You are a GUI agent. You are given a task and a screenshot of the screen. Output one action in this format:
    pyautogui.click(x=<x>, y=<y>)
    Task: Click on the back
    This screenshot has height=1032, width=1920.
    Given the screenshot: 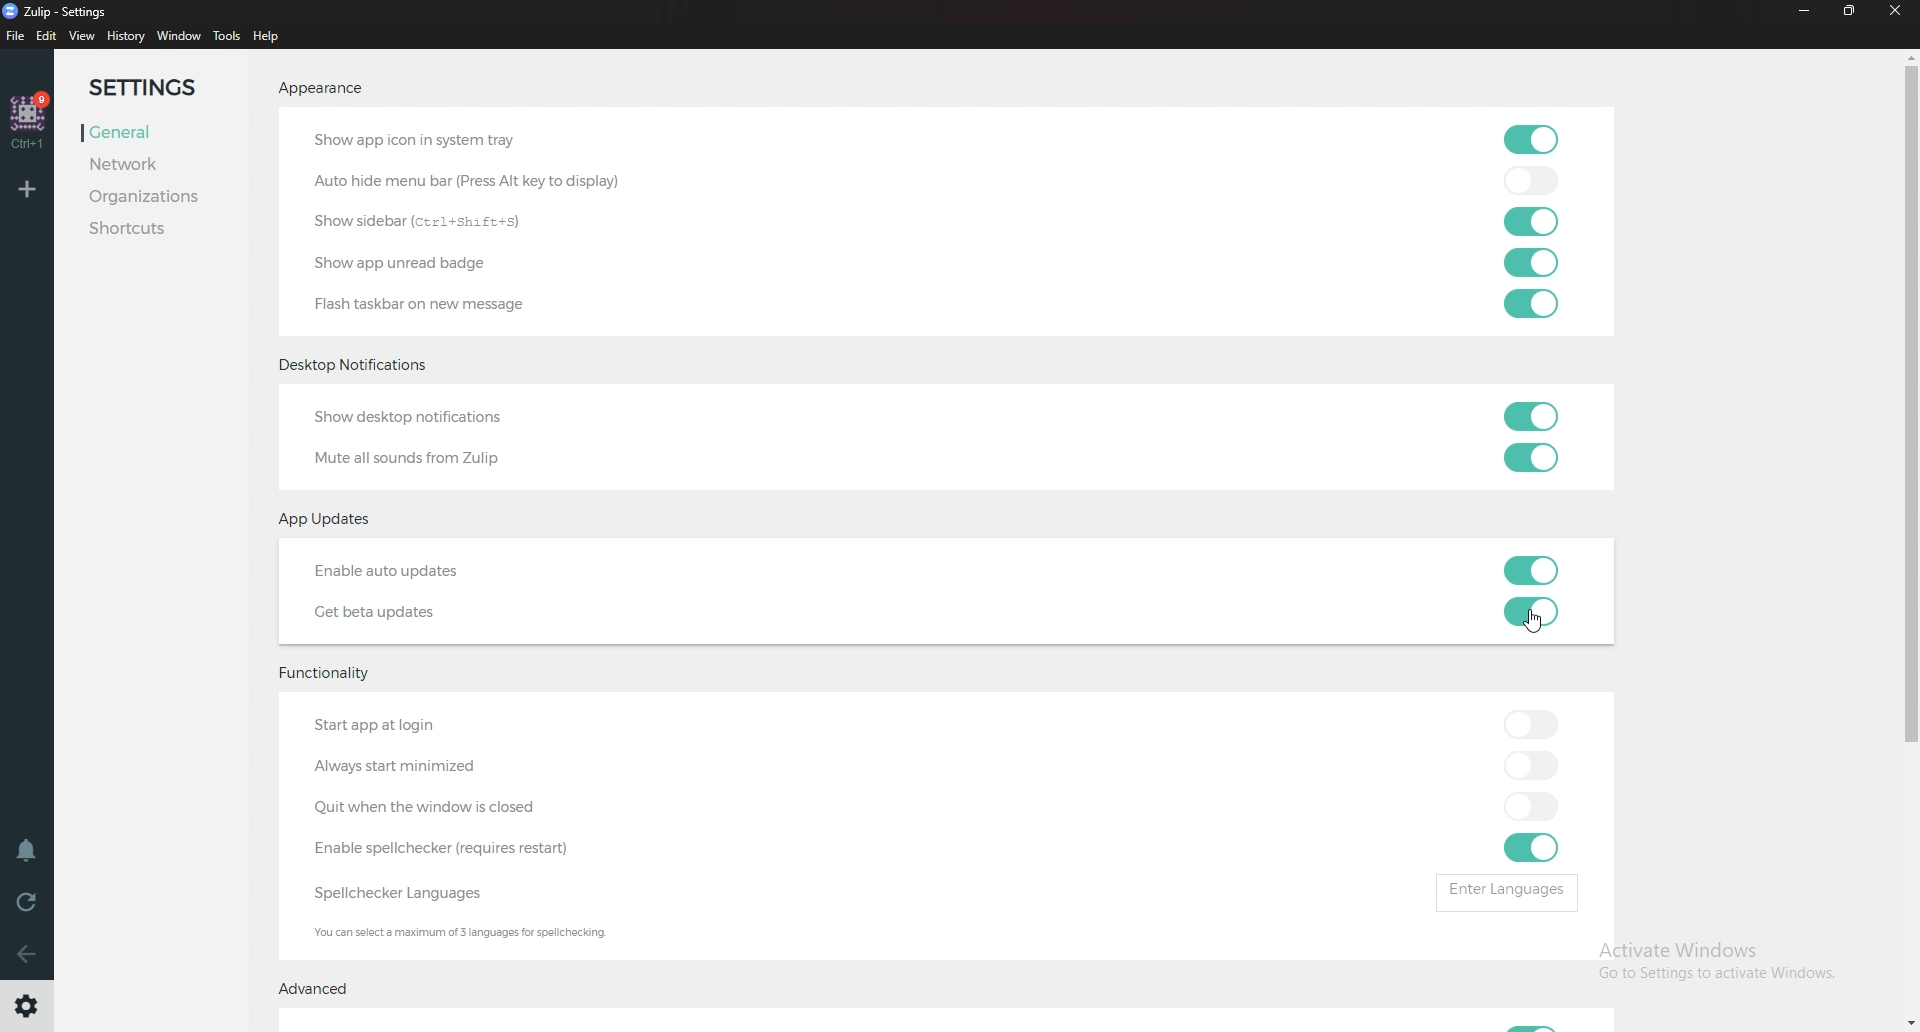 What is the action you would take?
    pyautogui.click(x=24, y=954)
    